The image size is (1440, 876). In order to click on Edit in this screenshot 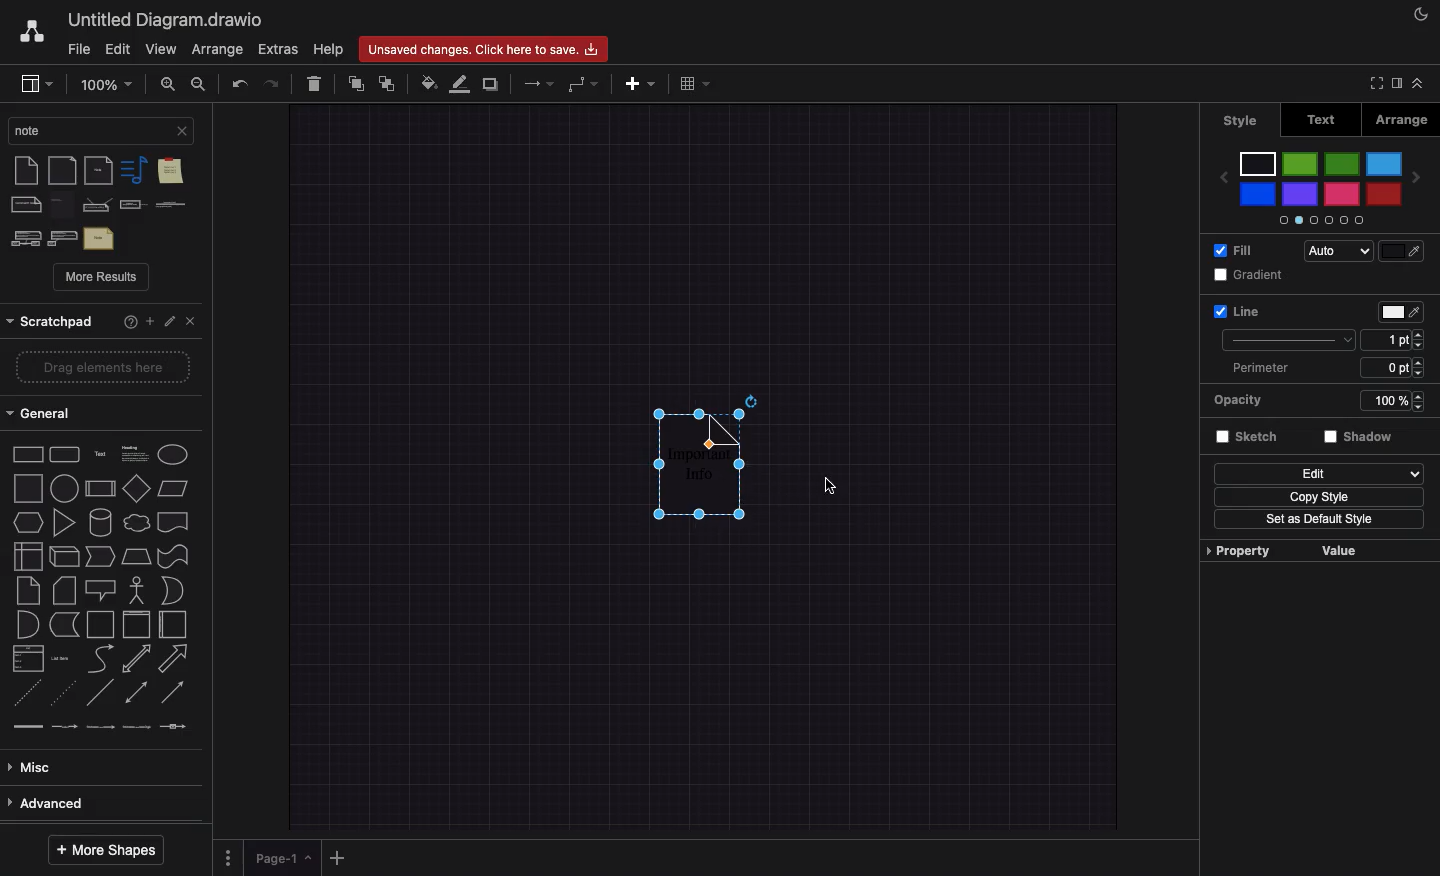, I will do `click(1318, 473)`.